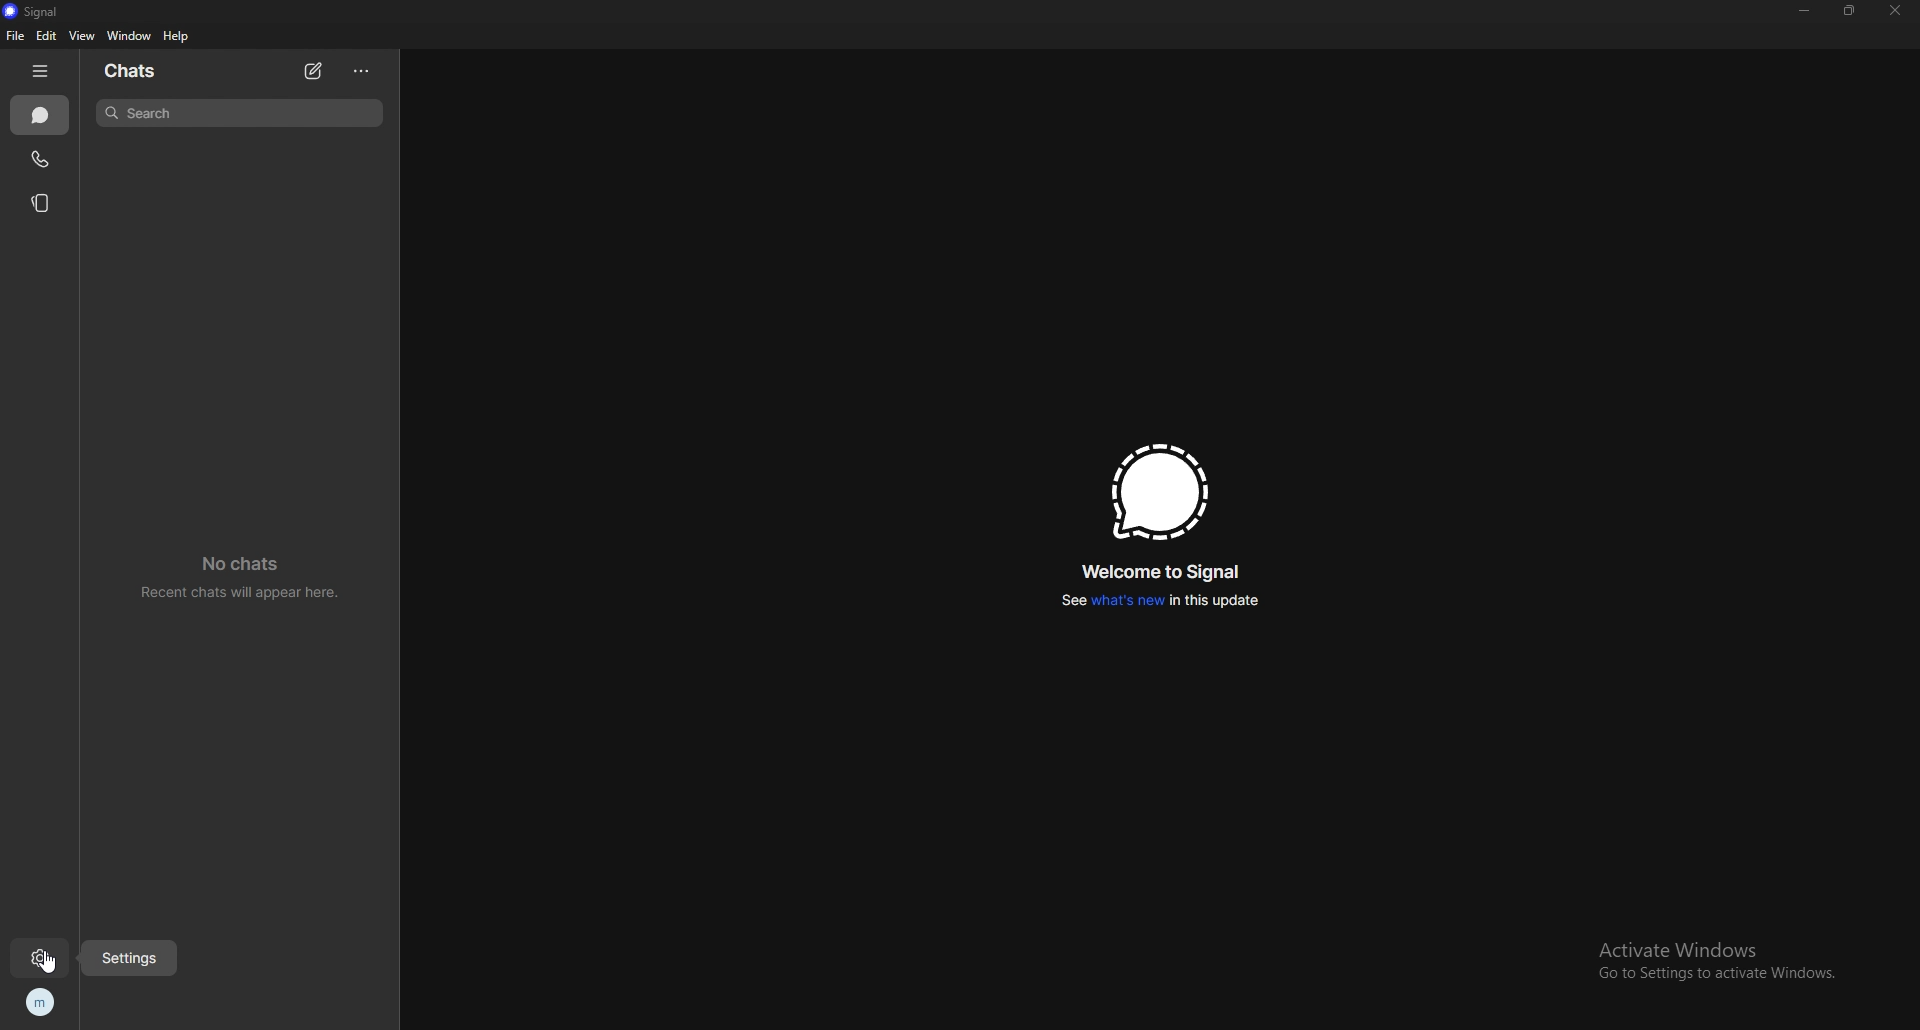 The image size is (1920, 1030). Describe the element at coordinates (46, 36) in the screenshot. I see `edit` at that location.